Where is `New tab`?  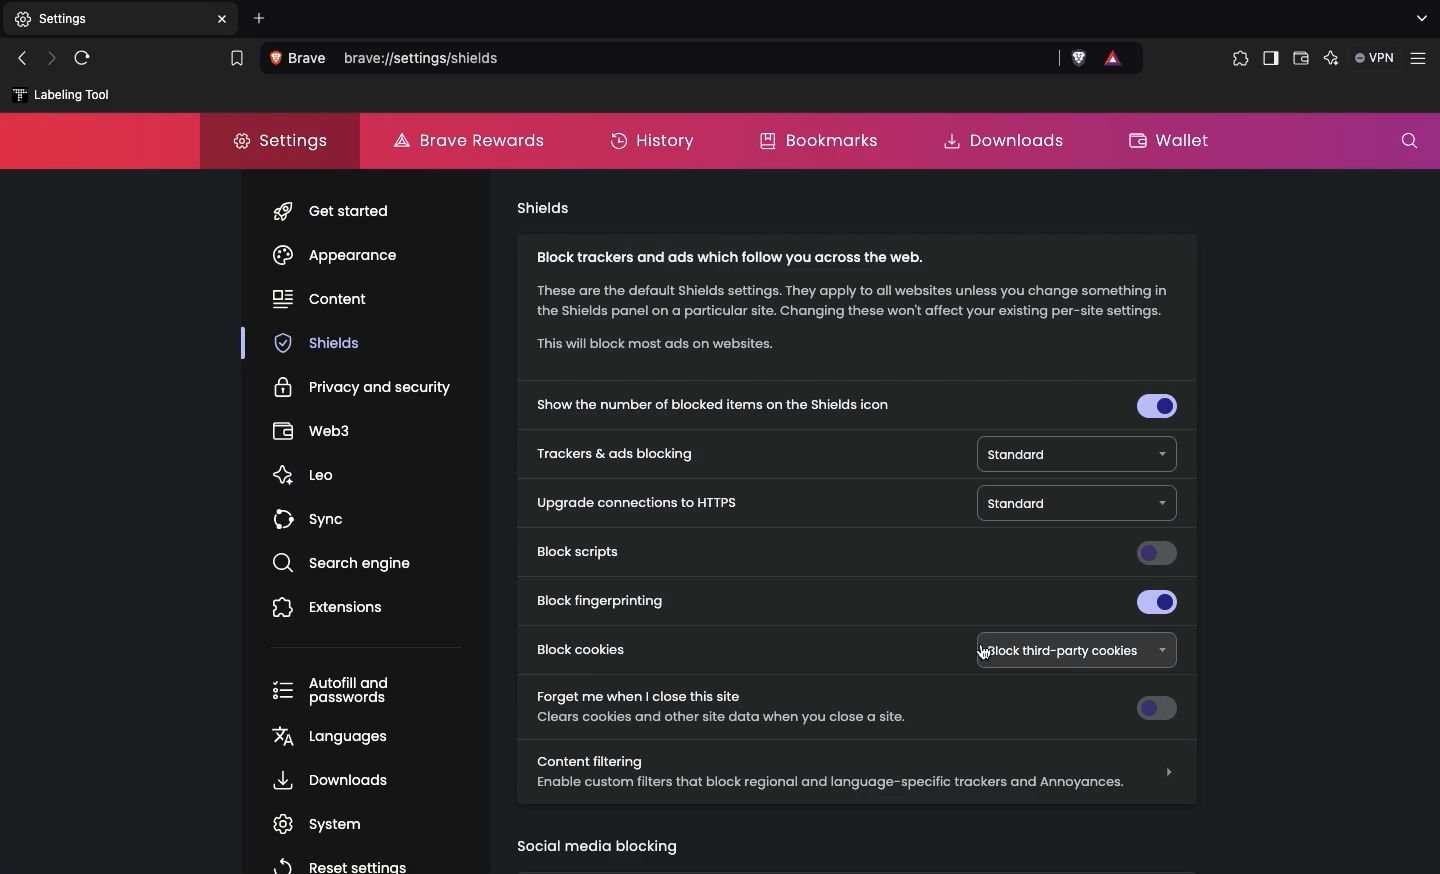
New tab is located at coordinates (47, 21).